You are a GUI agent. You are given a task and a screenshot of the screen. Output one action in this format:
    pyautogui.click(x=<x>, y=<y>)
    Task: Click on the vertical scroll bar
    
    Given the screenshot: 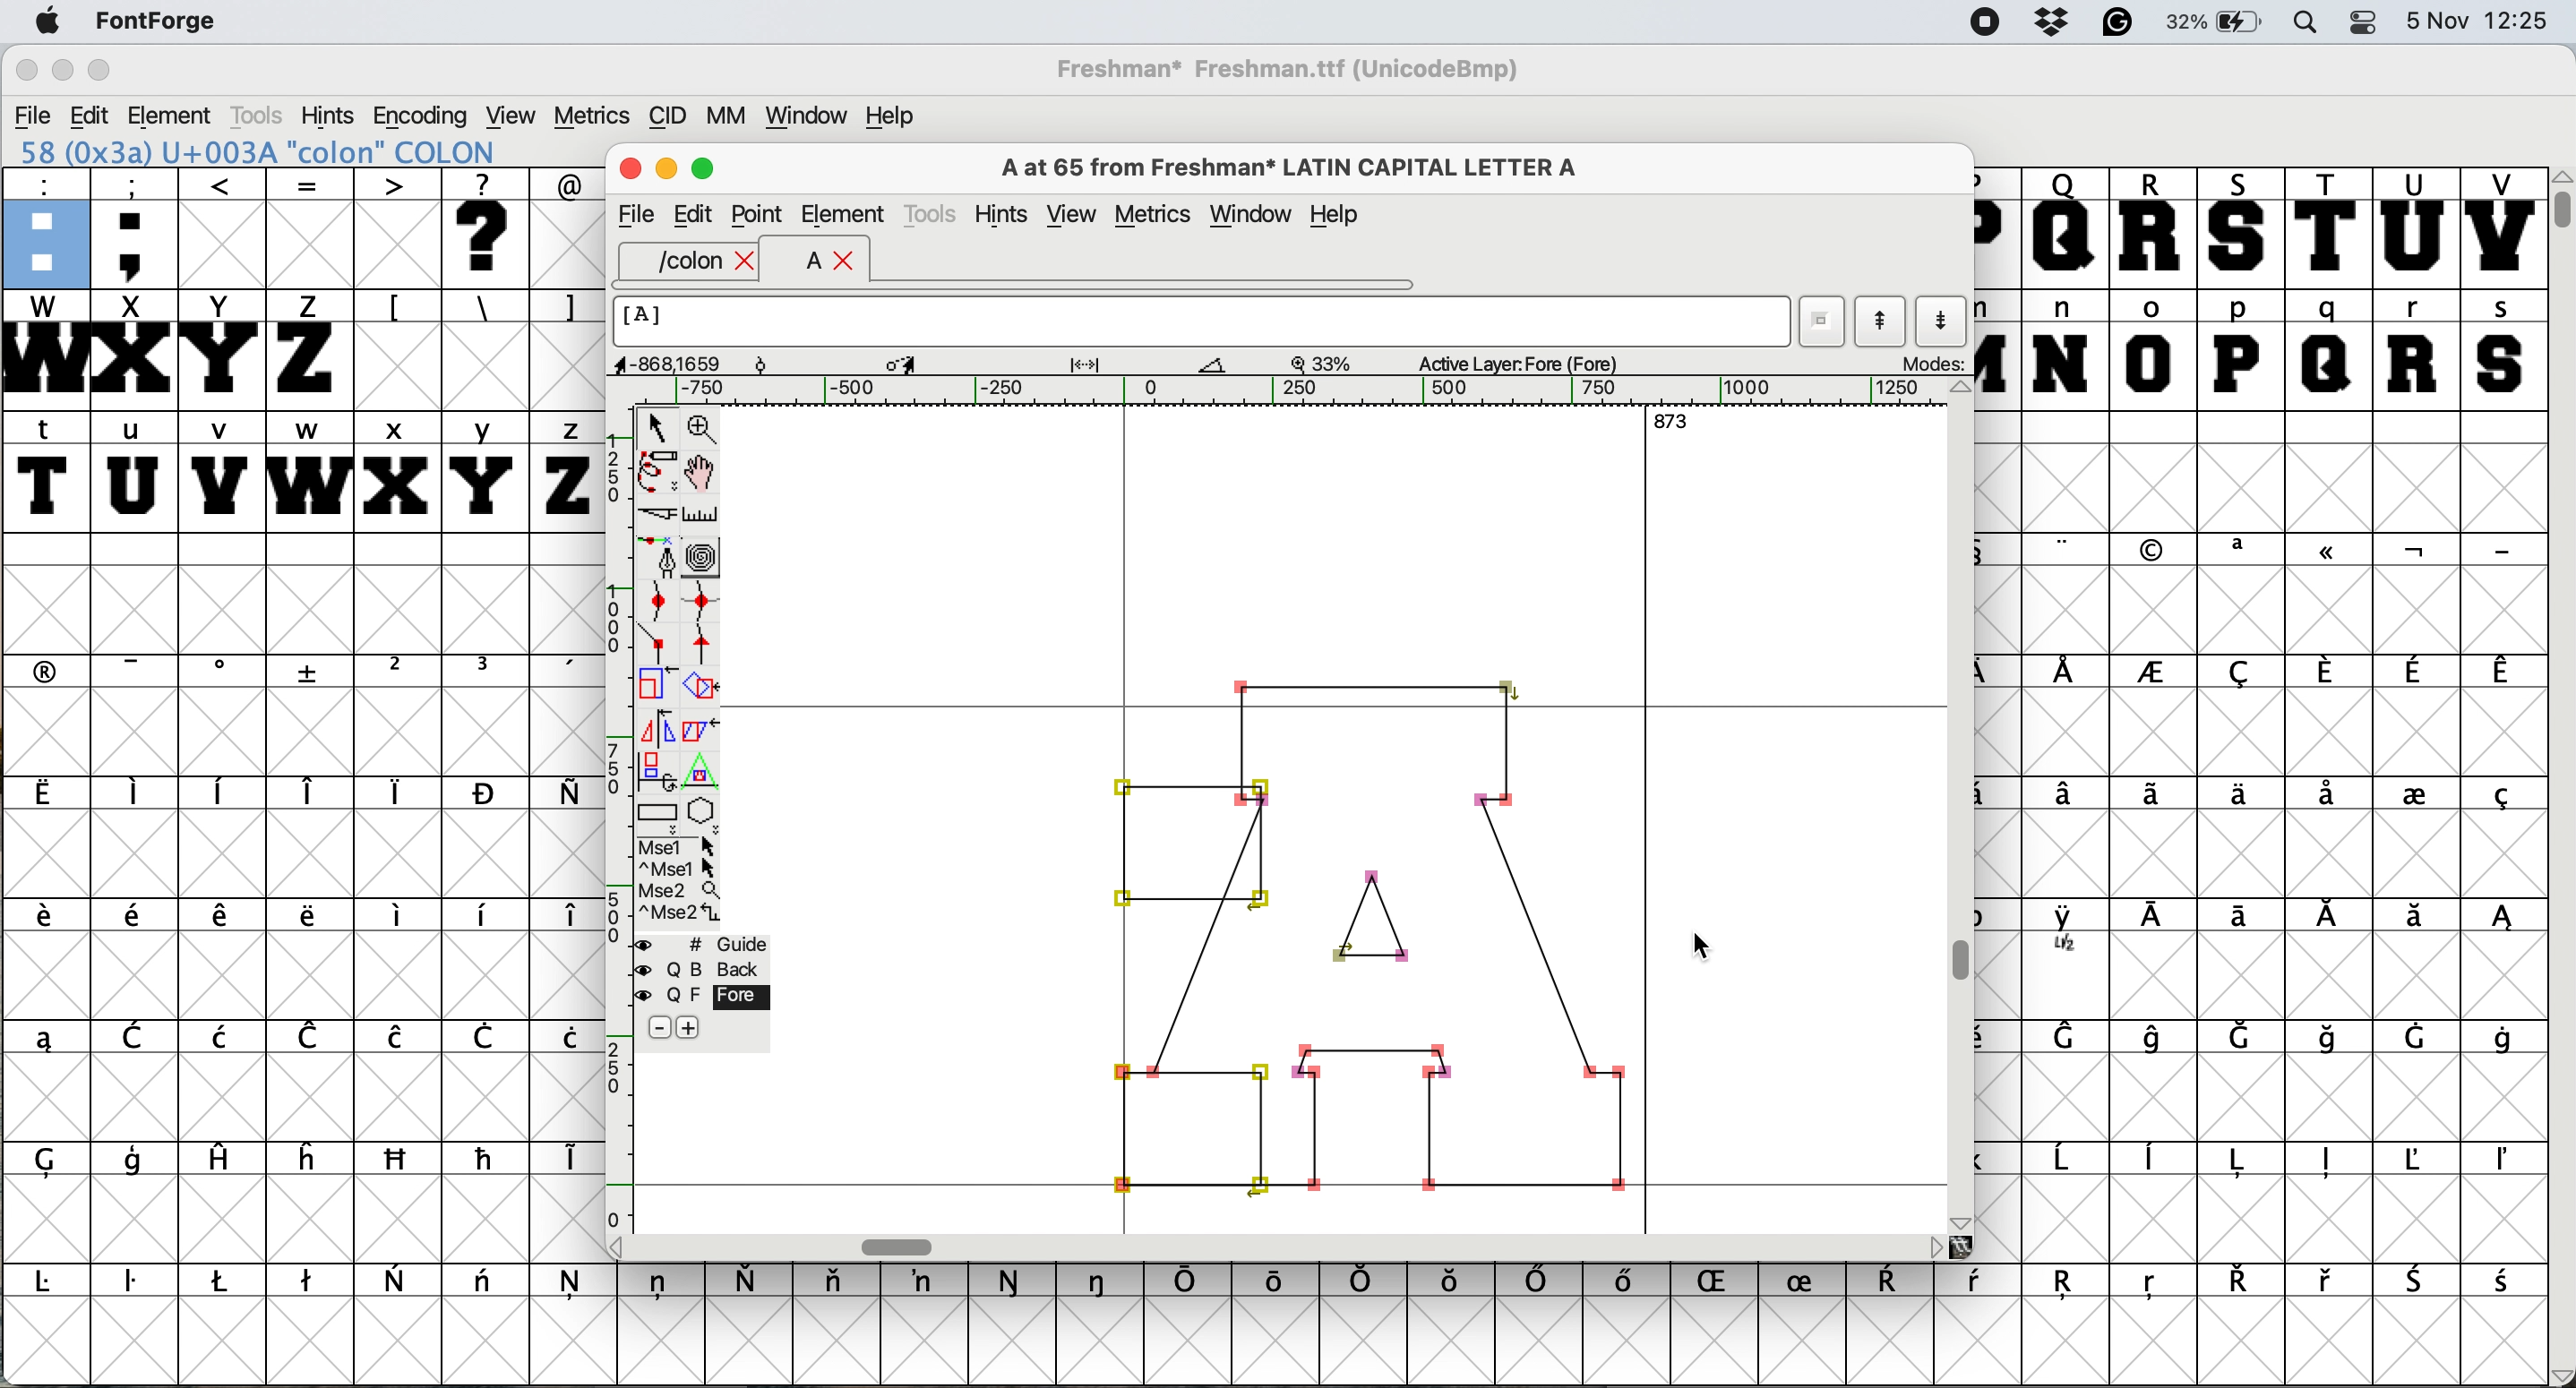 What is the action you would take?
    pyautogui.click(x=2560, y=777)
    